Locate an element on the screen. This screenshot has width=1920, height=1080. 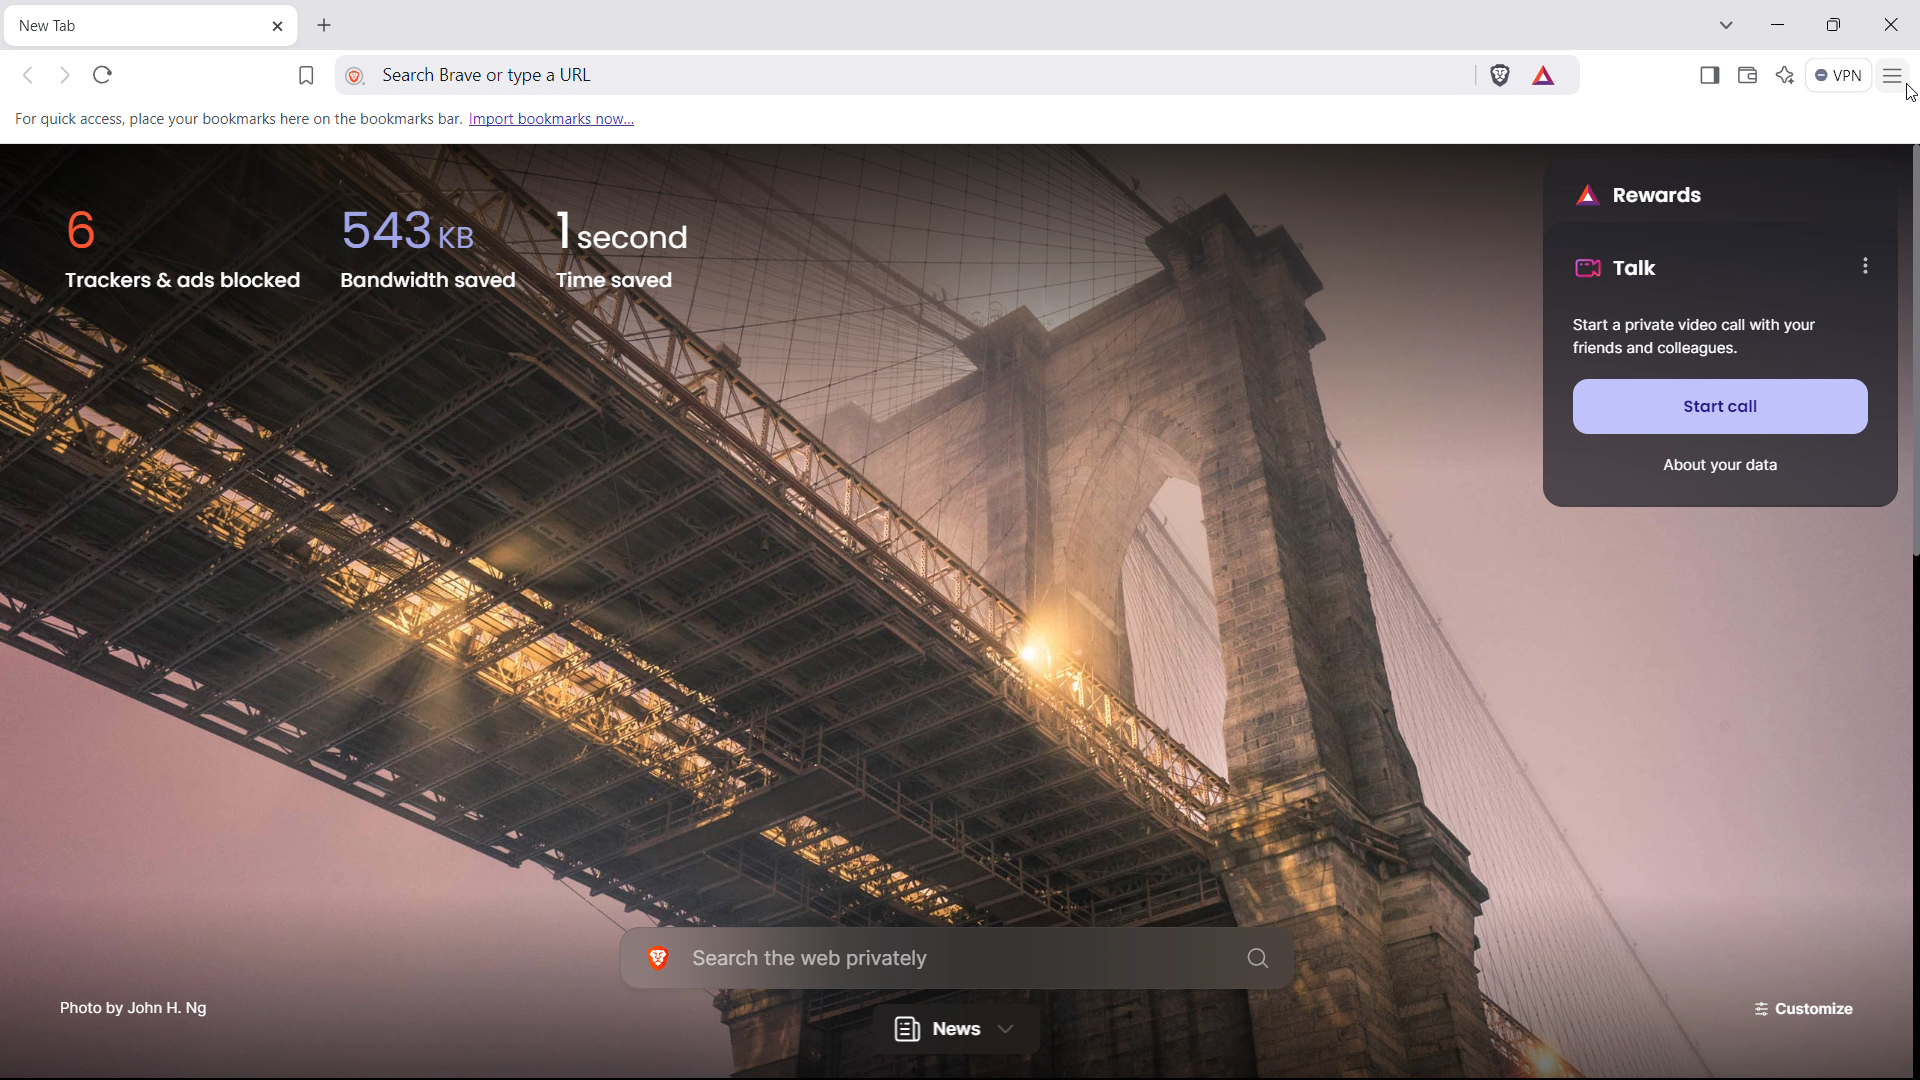
1 second is located at coordinates (628, 225).